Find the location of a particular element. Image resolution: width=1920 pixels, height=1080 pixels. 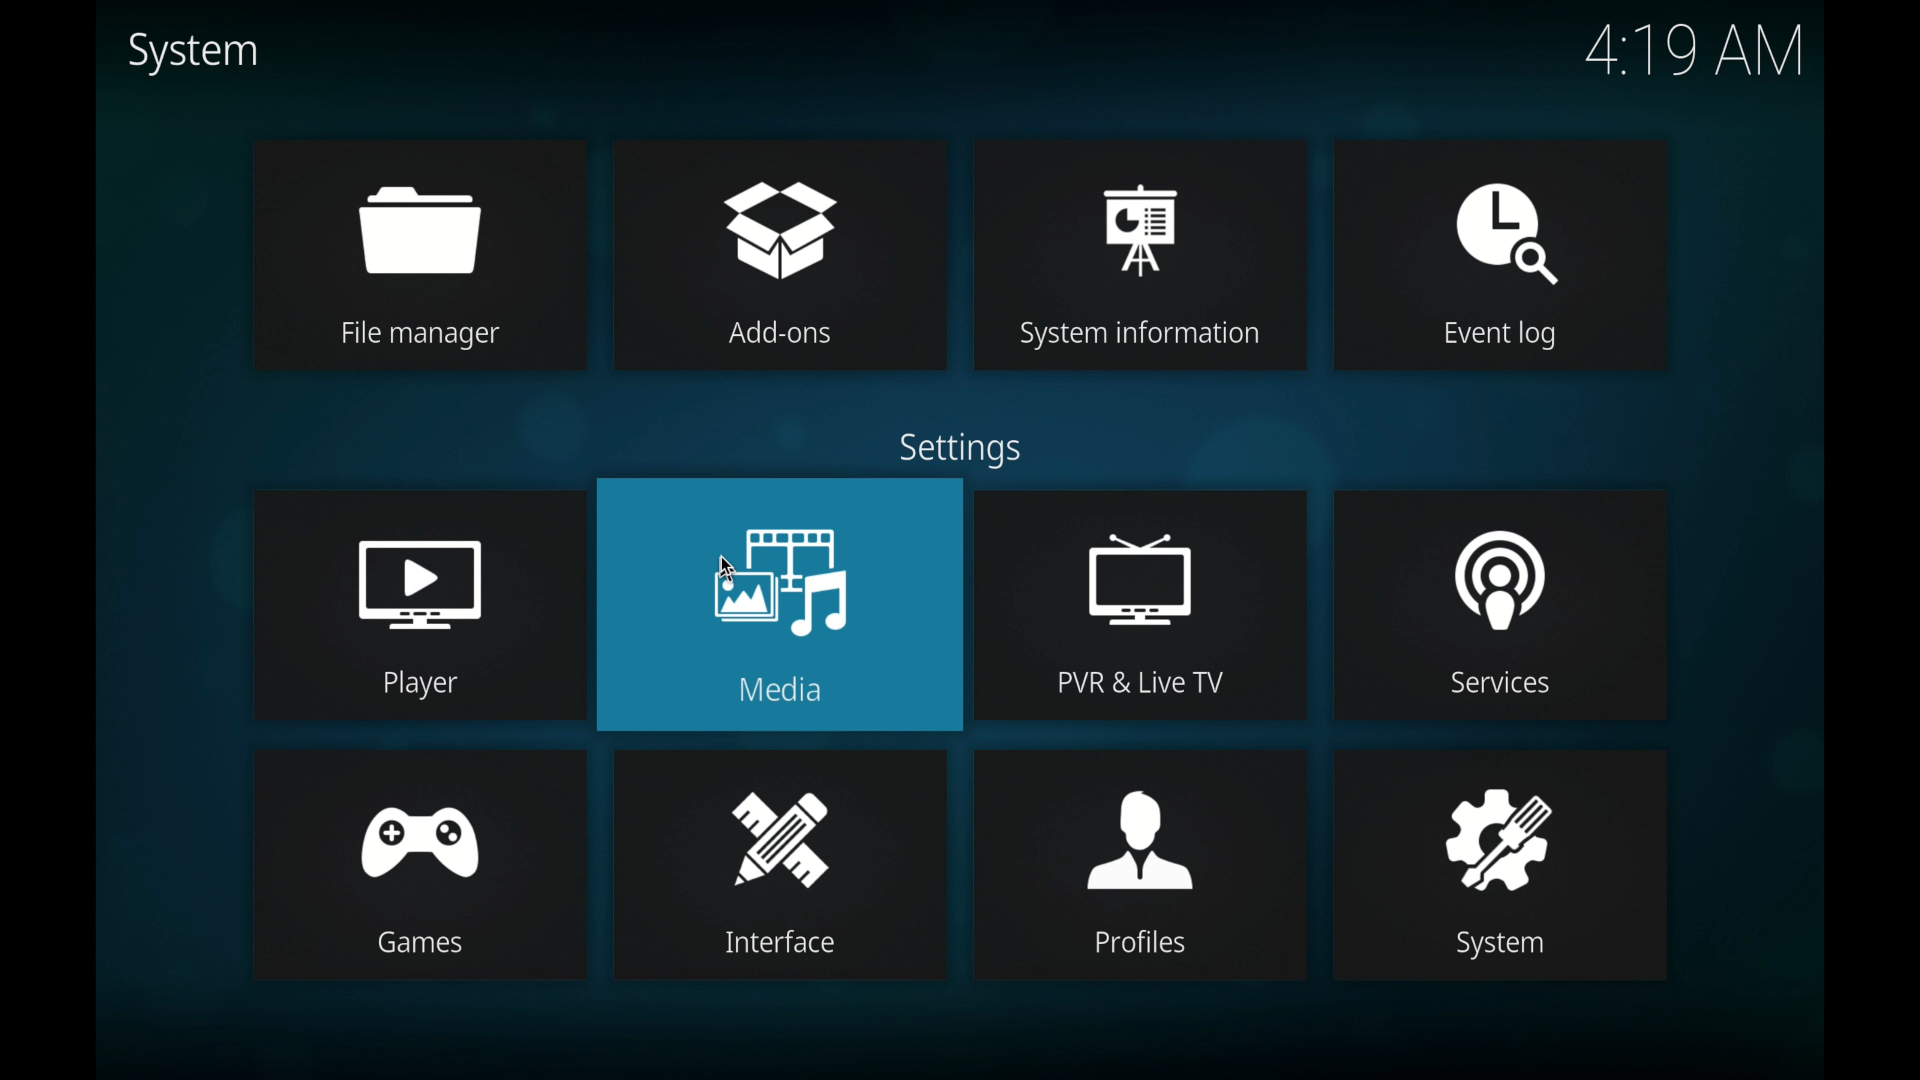

time is located at coordinates (1698, 51).